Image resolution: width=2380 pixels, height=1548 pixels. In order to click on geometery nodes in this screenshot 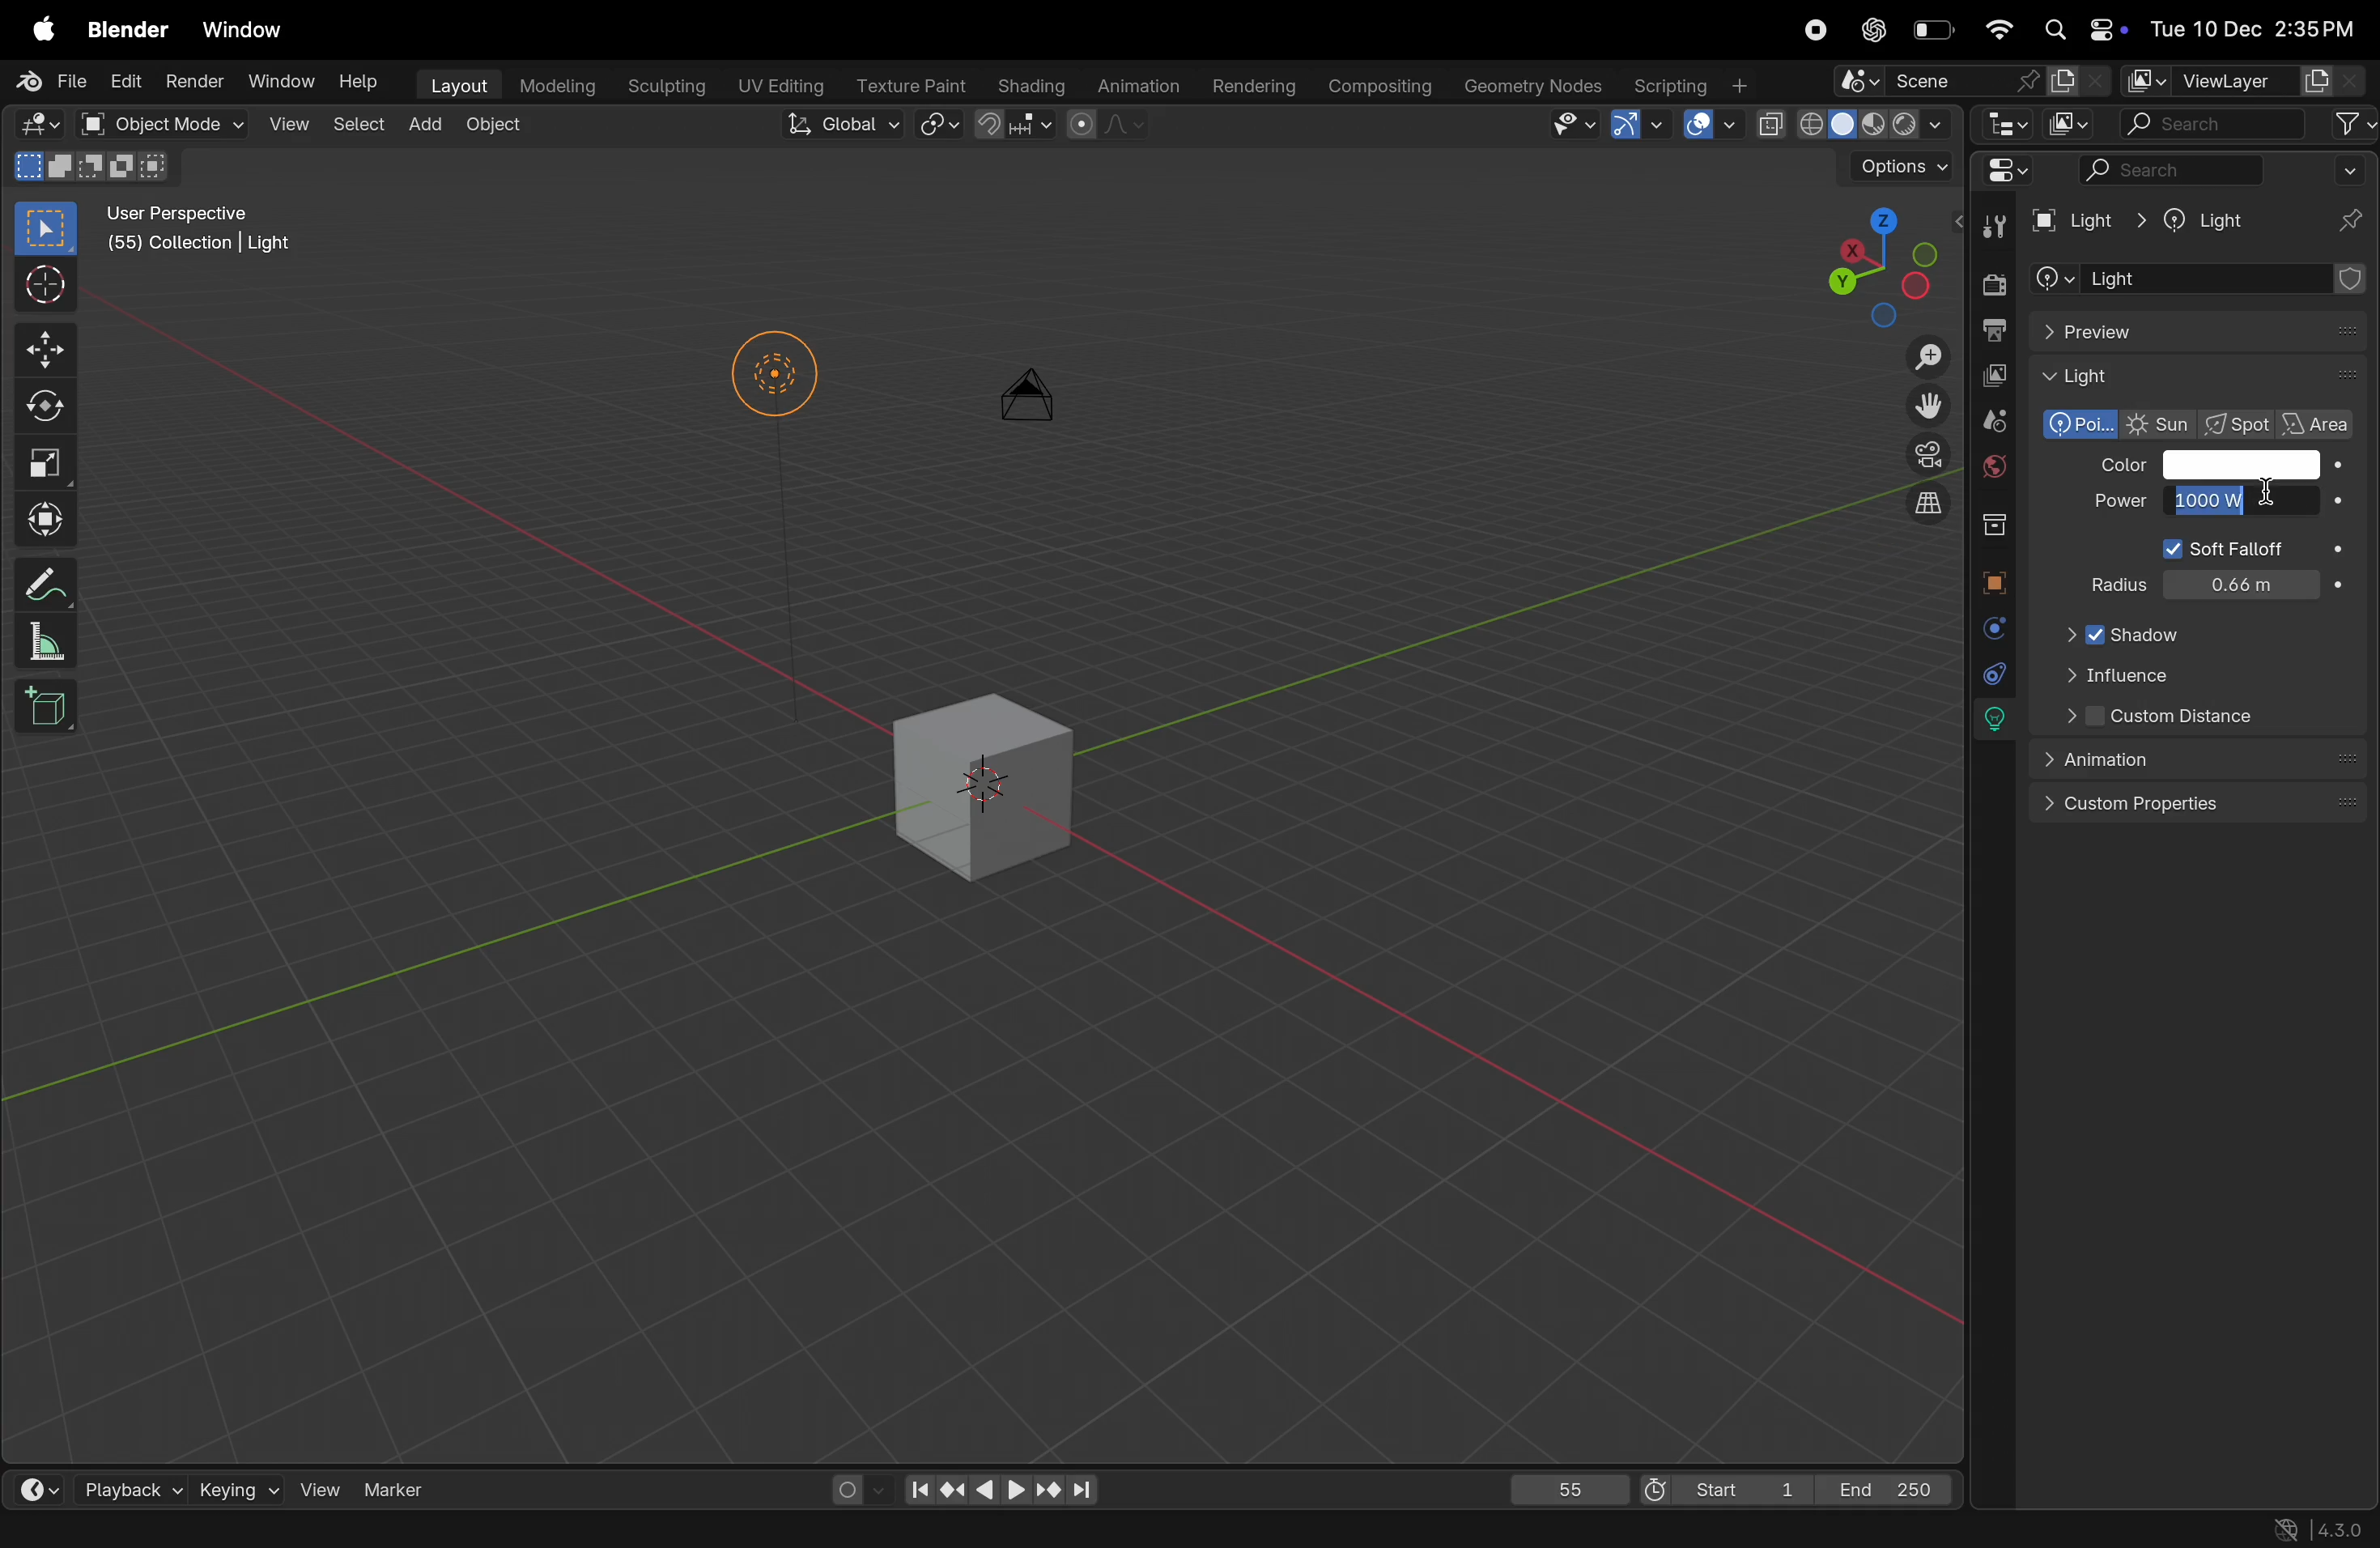, I will do `click(1534, 84)`.